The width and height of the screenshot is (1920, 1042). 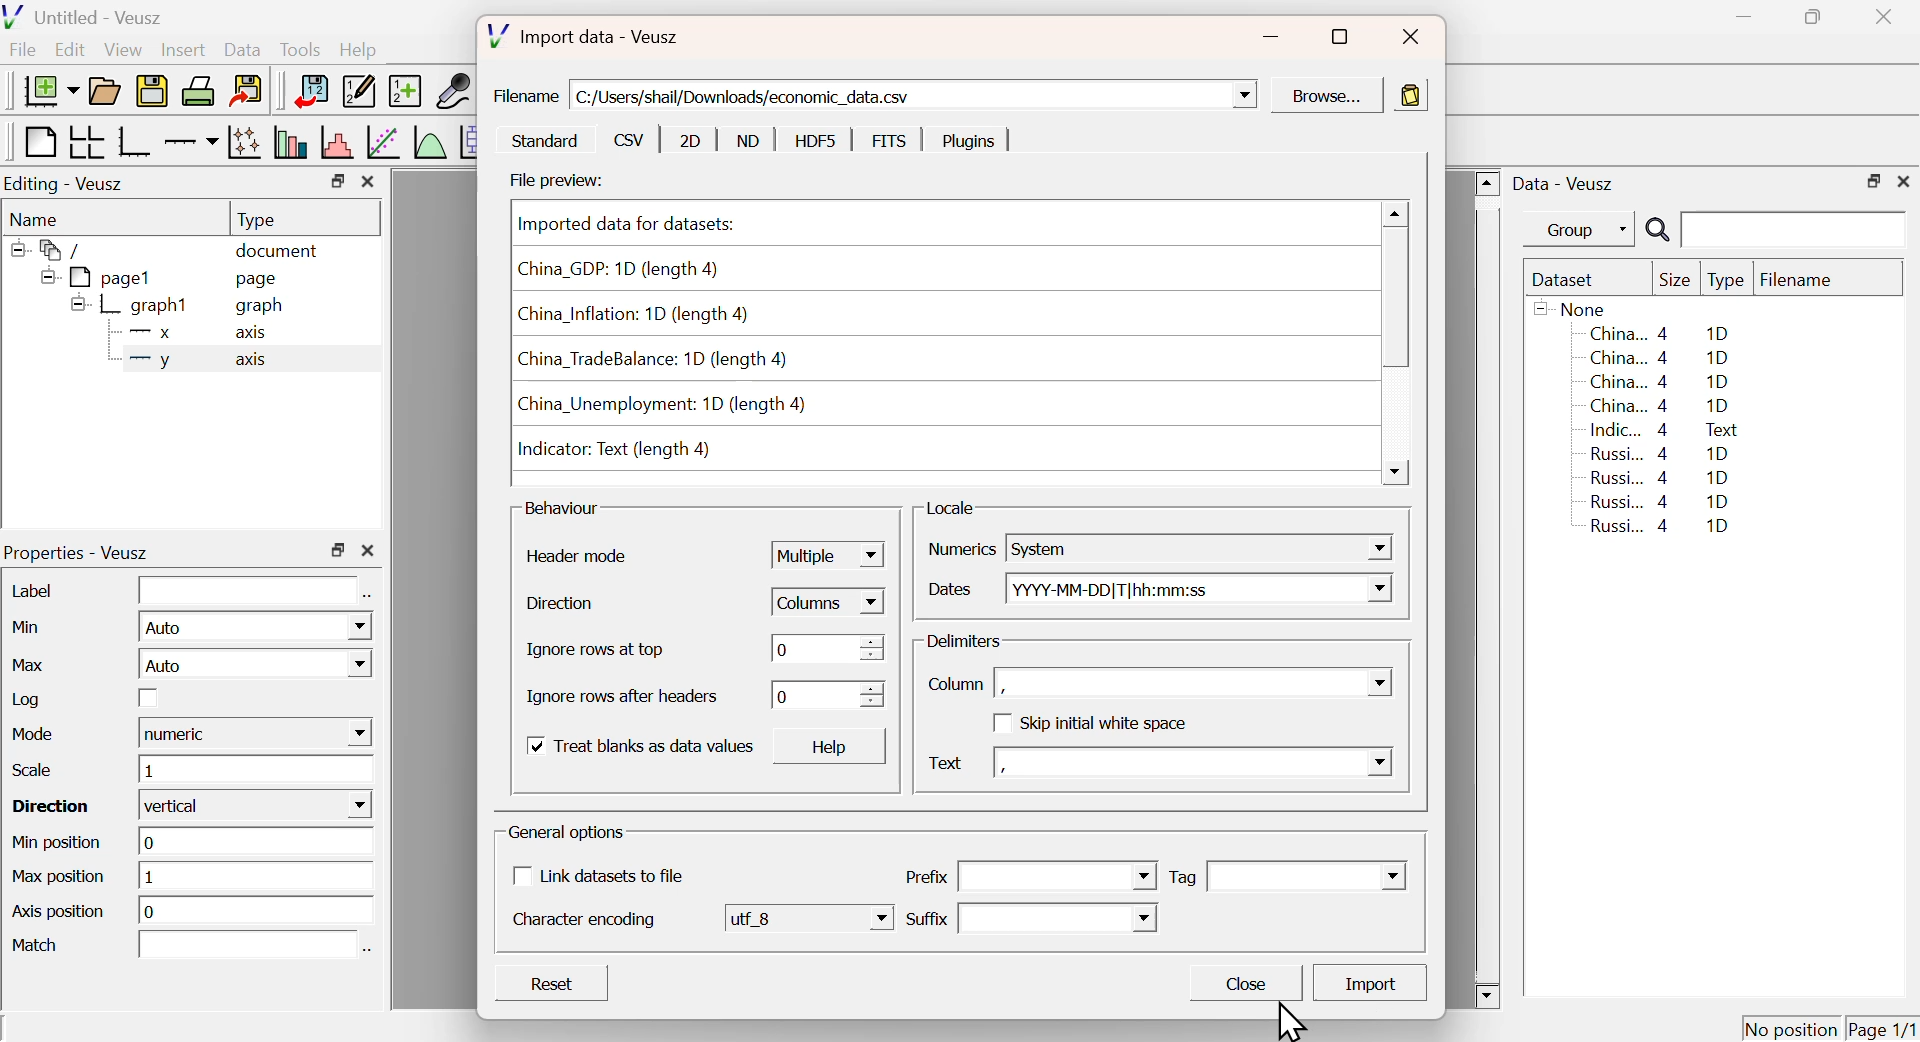 I want to click on Dropdown, so click(x=1306, y=878).